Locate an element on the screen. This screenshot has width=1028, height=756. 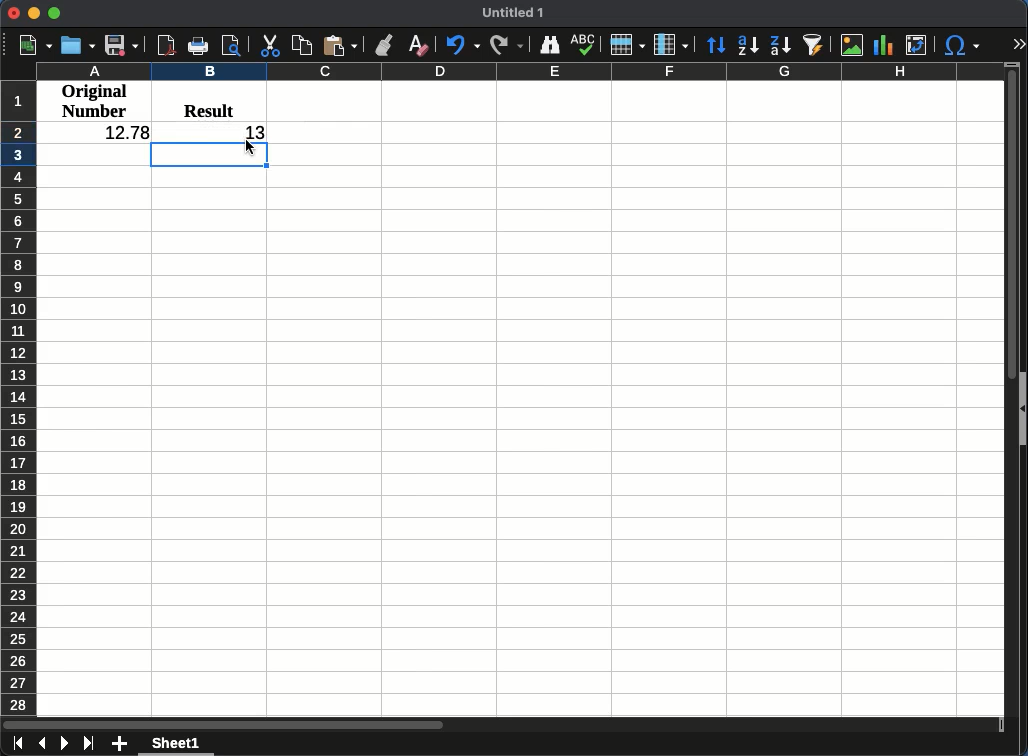
cut is located at coordinates (271, 46).